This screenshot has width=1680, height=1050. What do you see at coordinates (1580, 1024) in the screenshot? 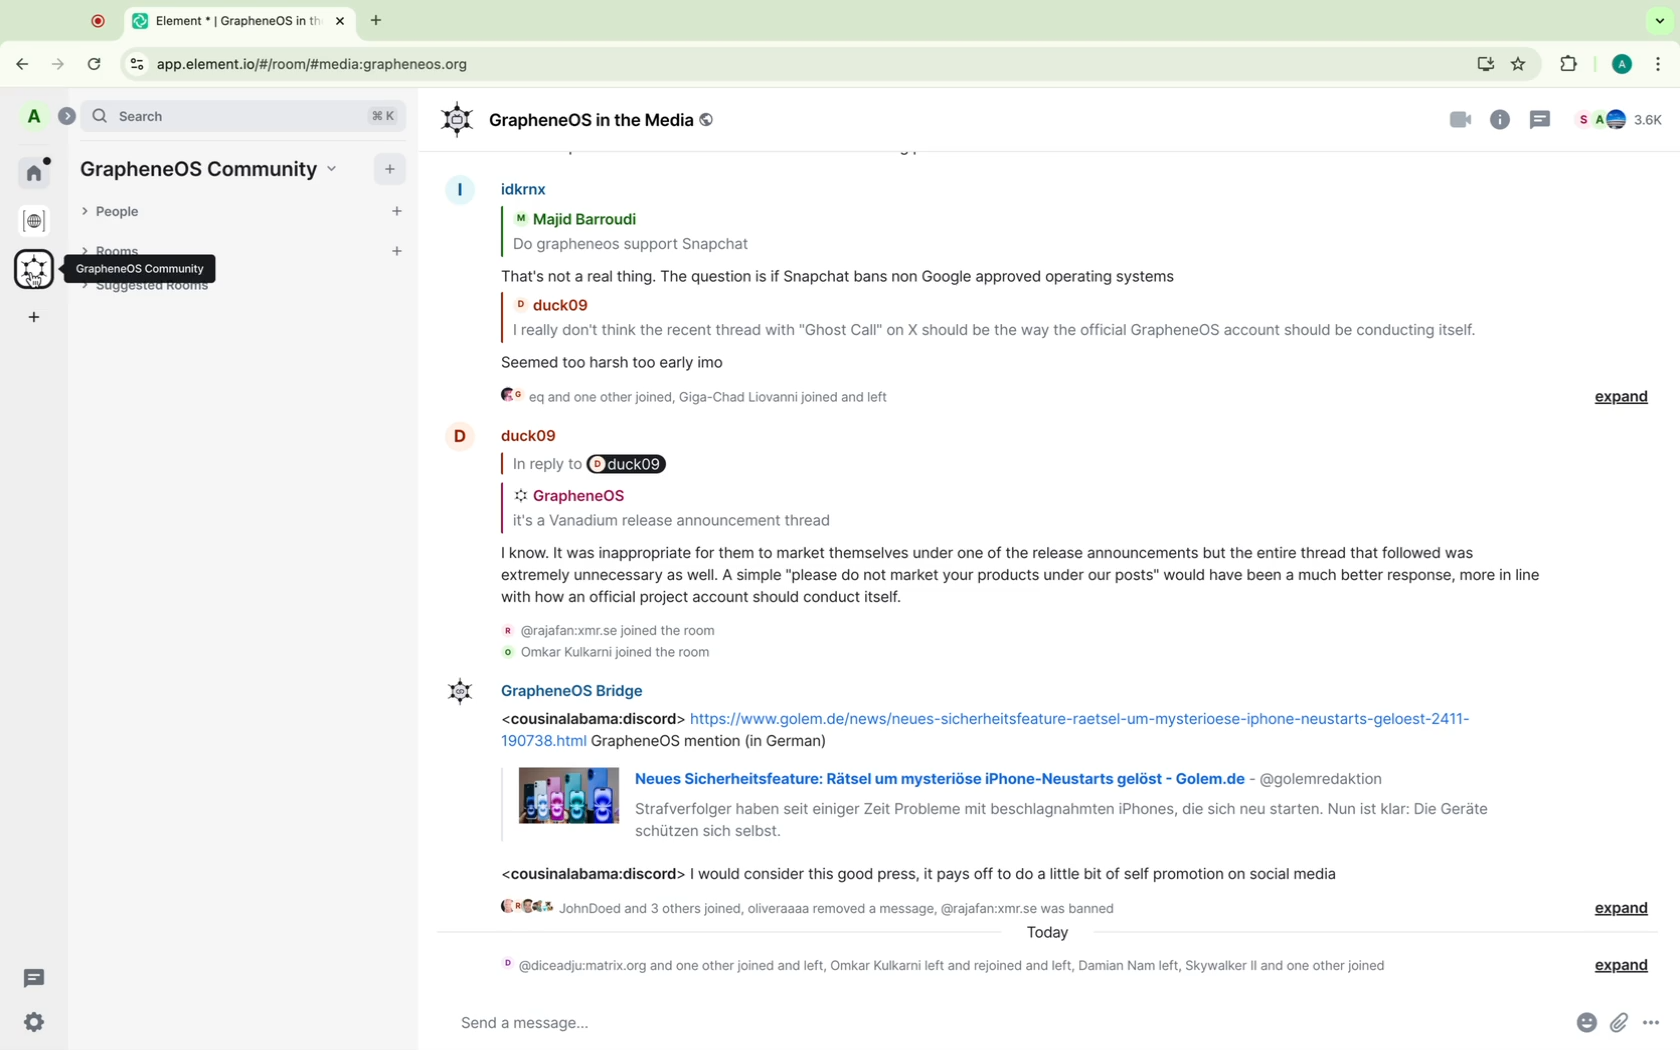
I see `emojis` at bounding box center [1580, 1024].